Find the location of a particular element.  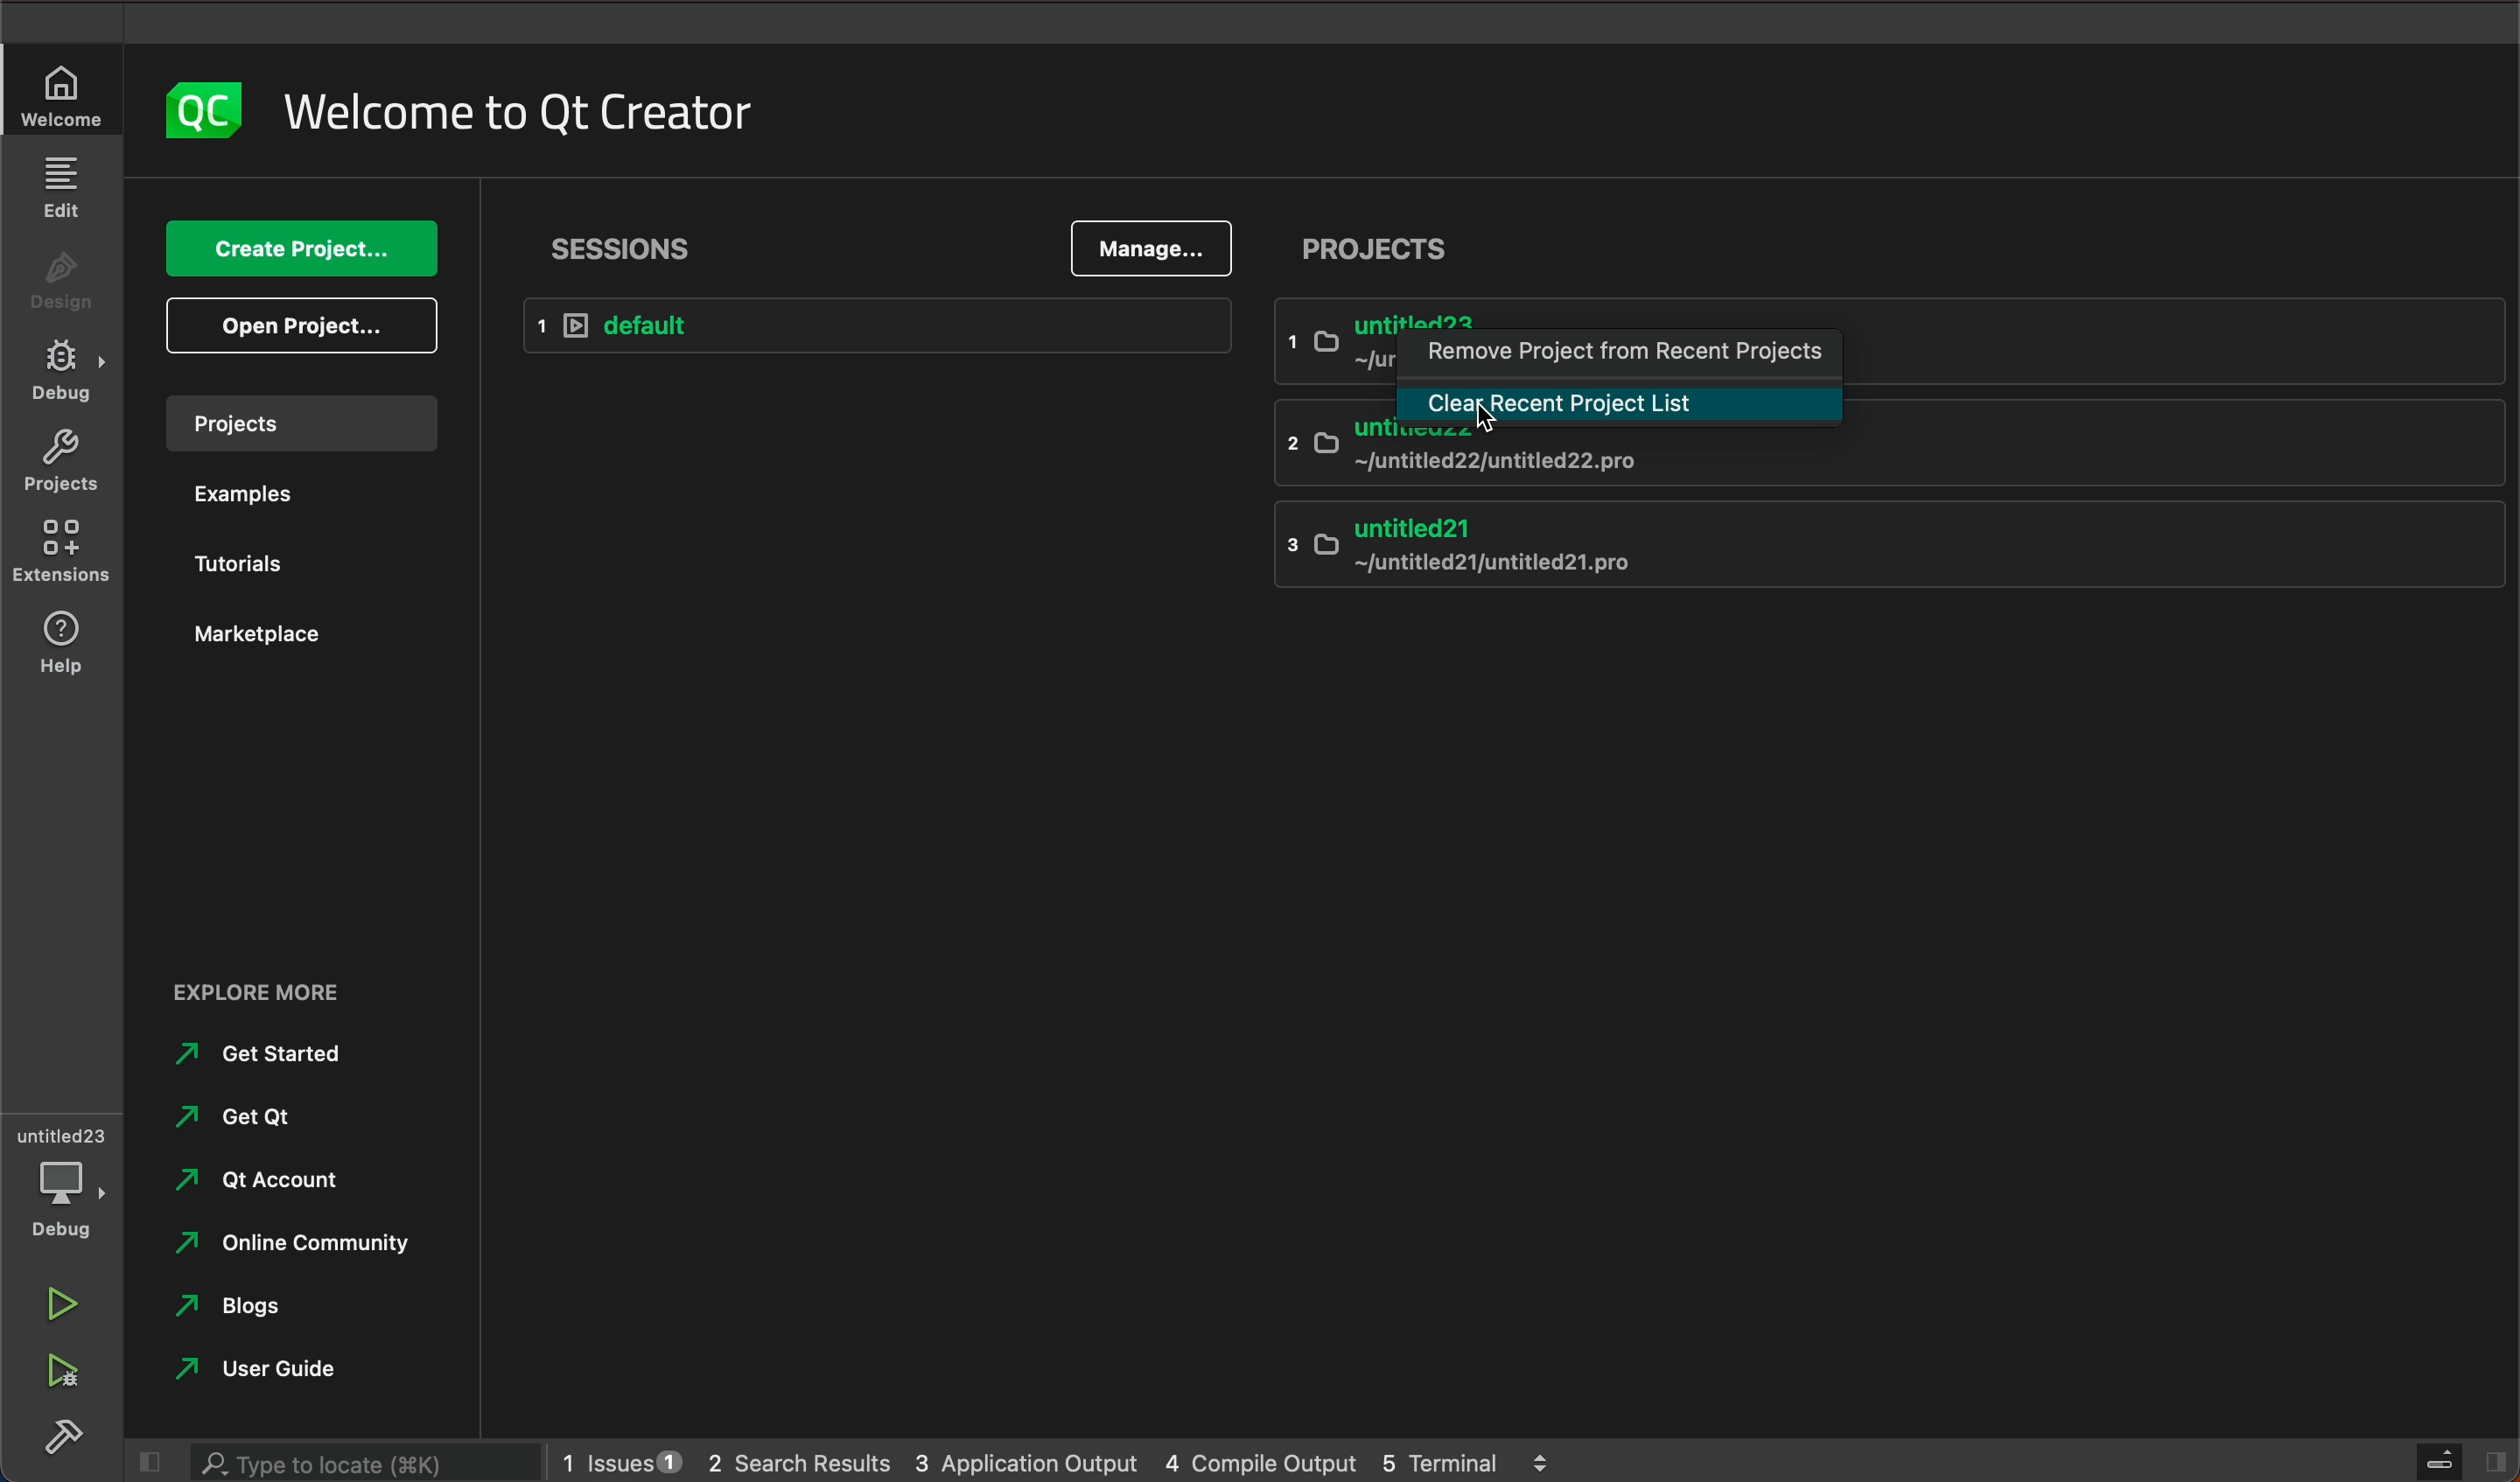

blogs is located at coordinates (240, 1306).